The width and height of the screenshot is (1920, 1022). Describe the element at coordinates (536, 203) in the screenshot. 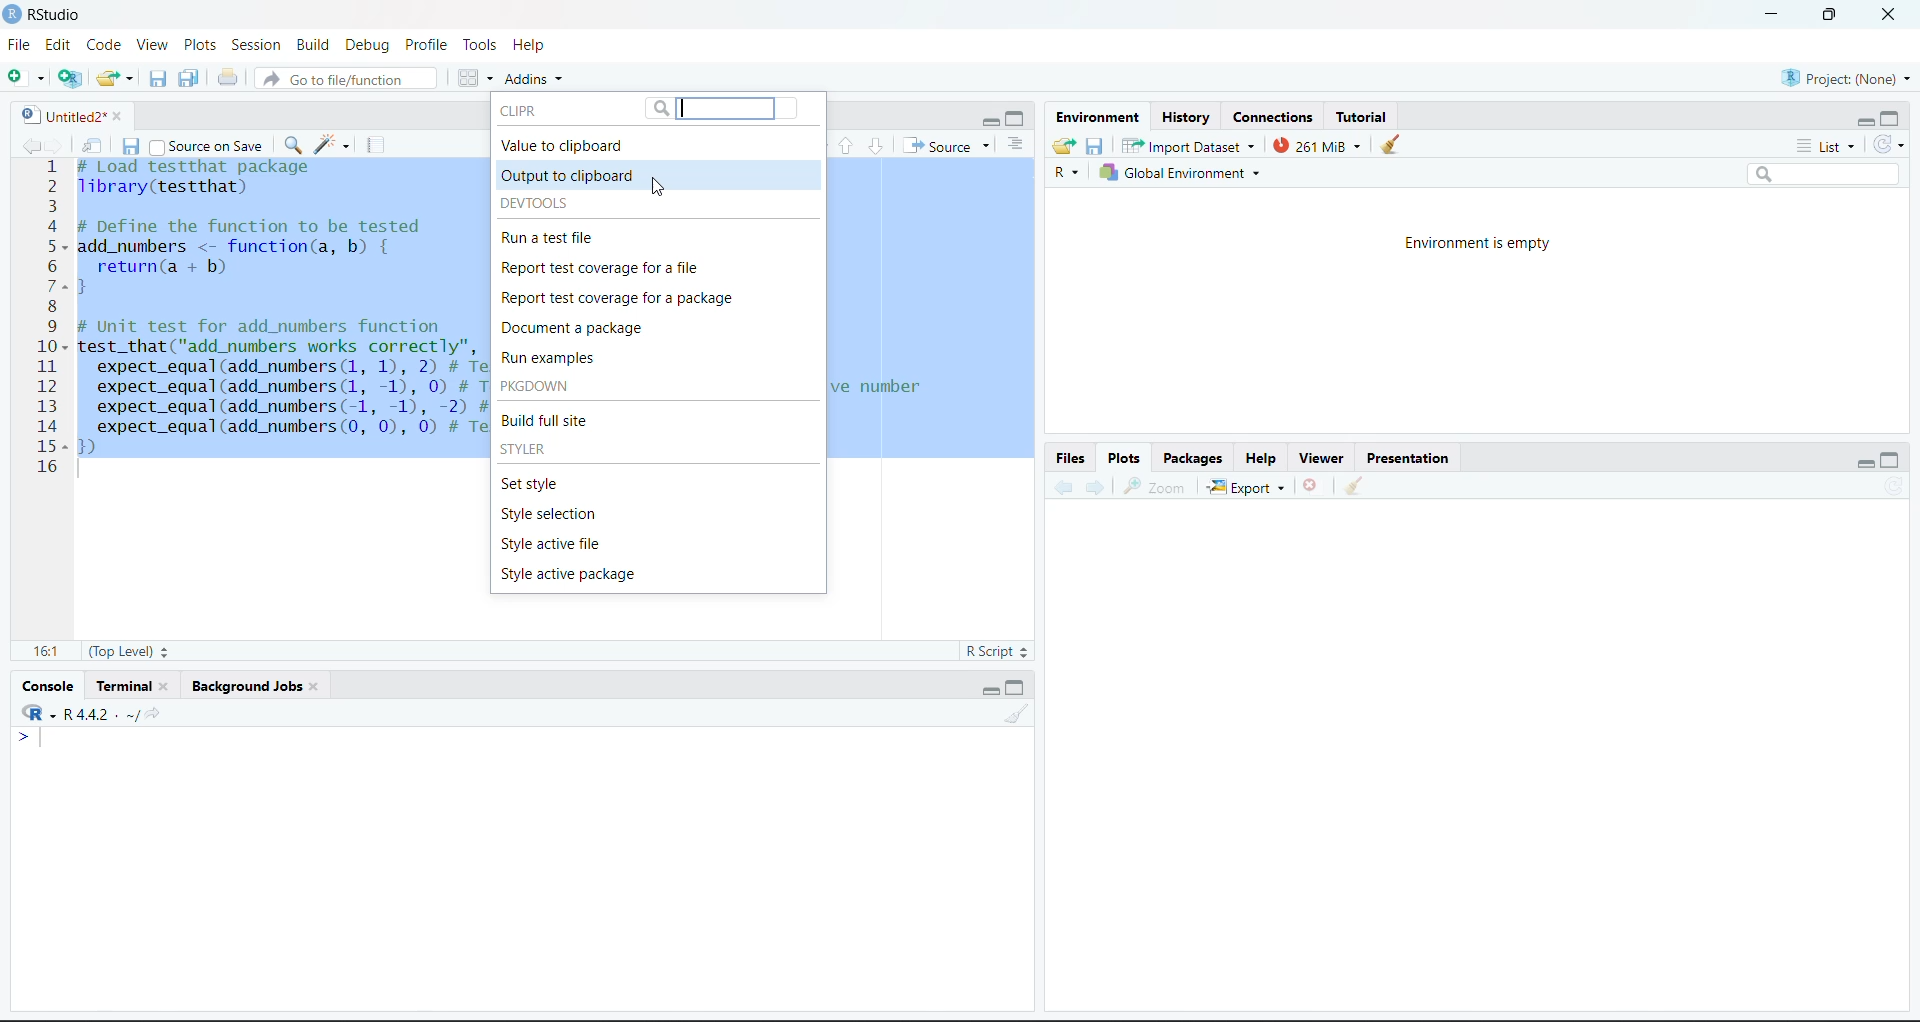

I see `DEVTOOLS` at that location.